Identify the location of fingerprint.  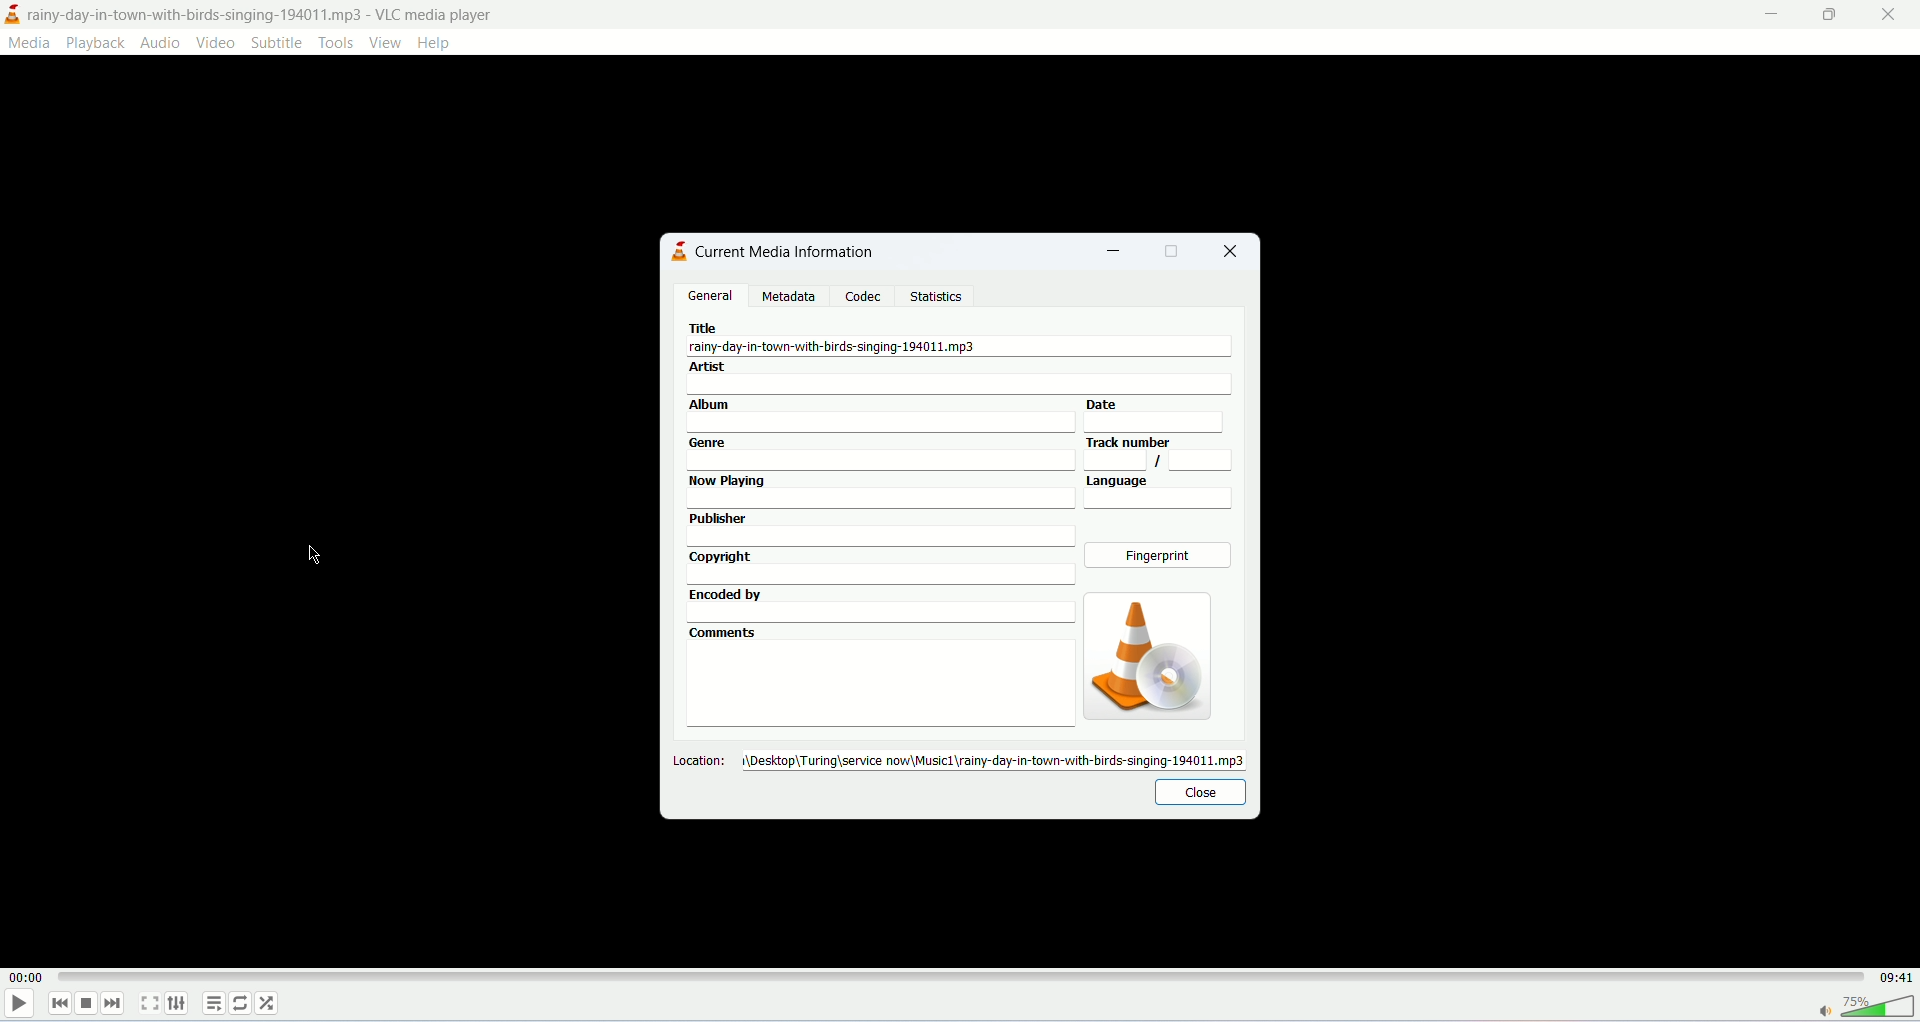
(1160, 555).